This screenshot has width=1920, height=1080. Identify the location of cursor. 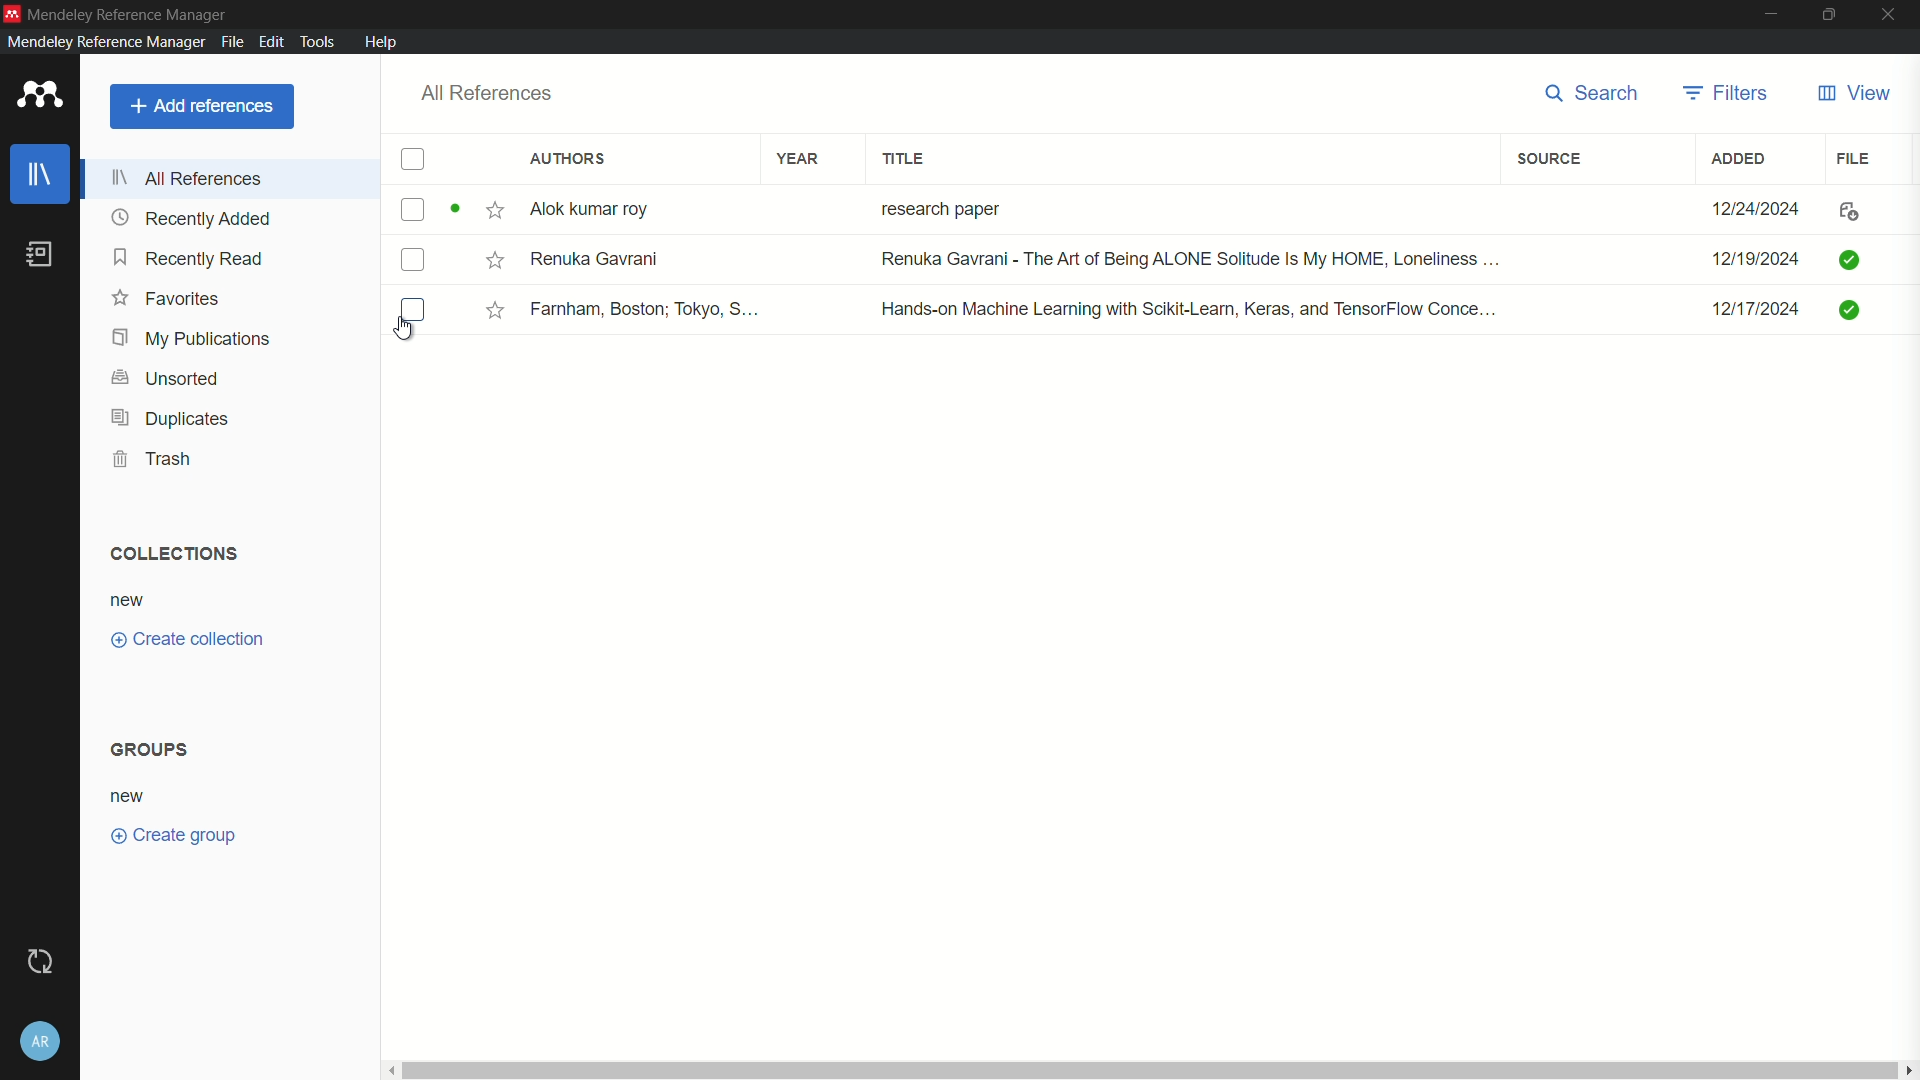
(406, 332).